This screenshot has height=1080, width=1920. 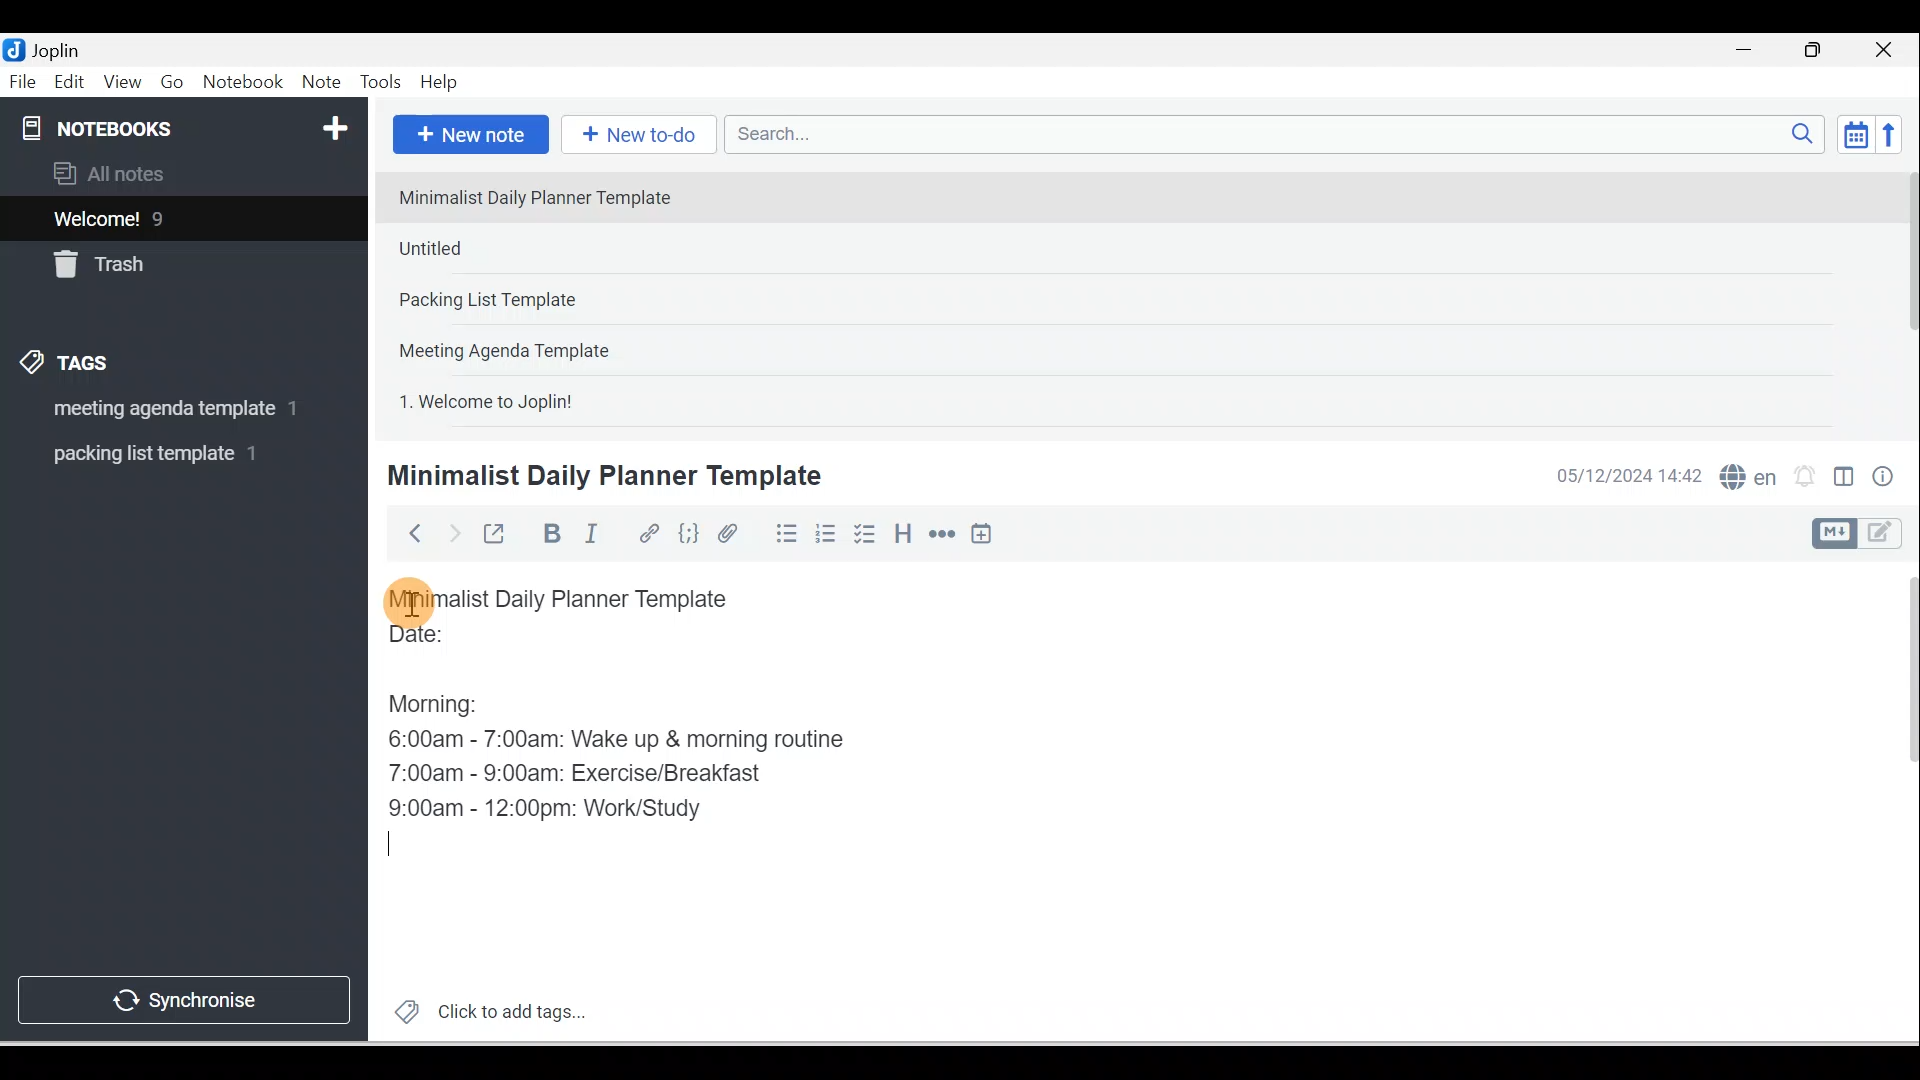 What do you see at coordinates (559, 399) in the screenshot?
I see `Note 5` at bounding box center [559, 399].